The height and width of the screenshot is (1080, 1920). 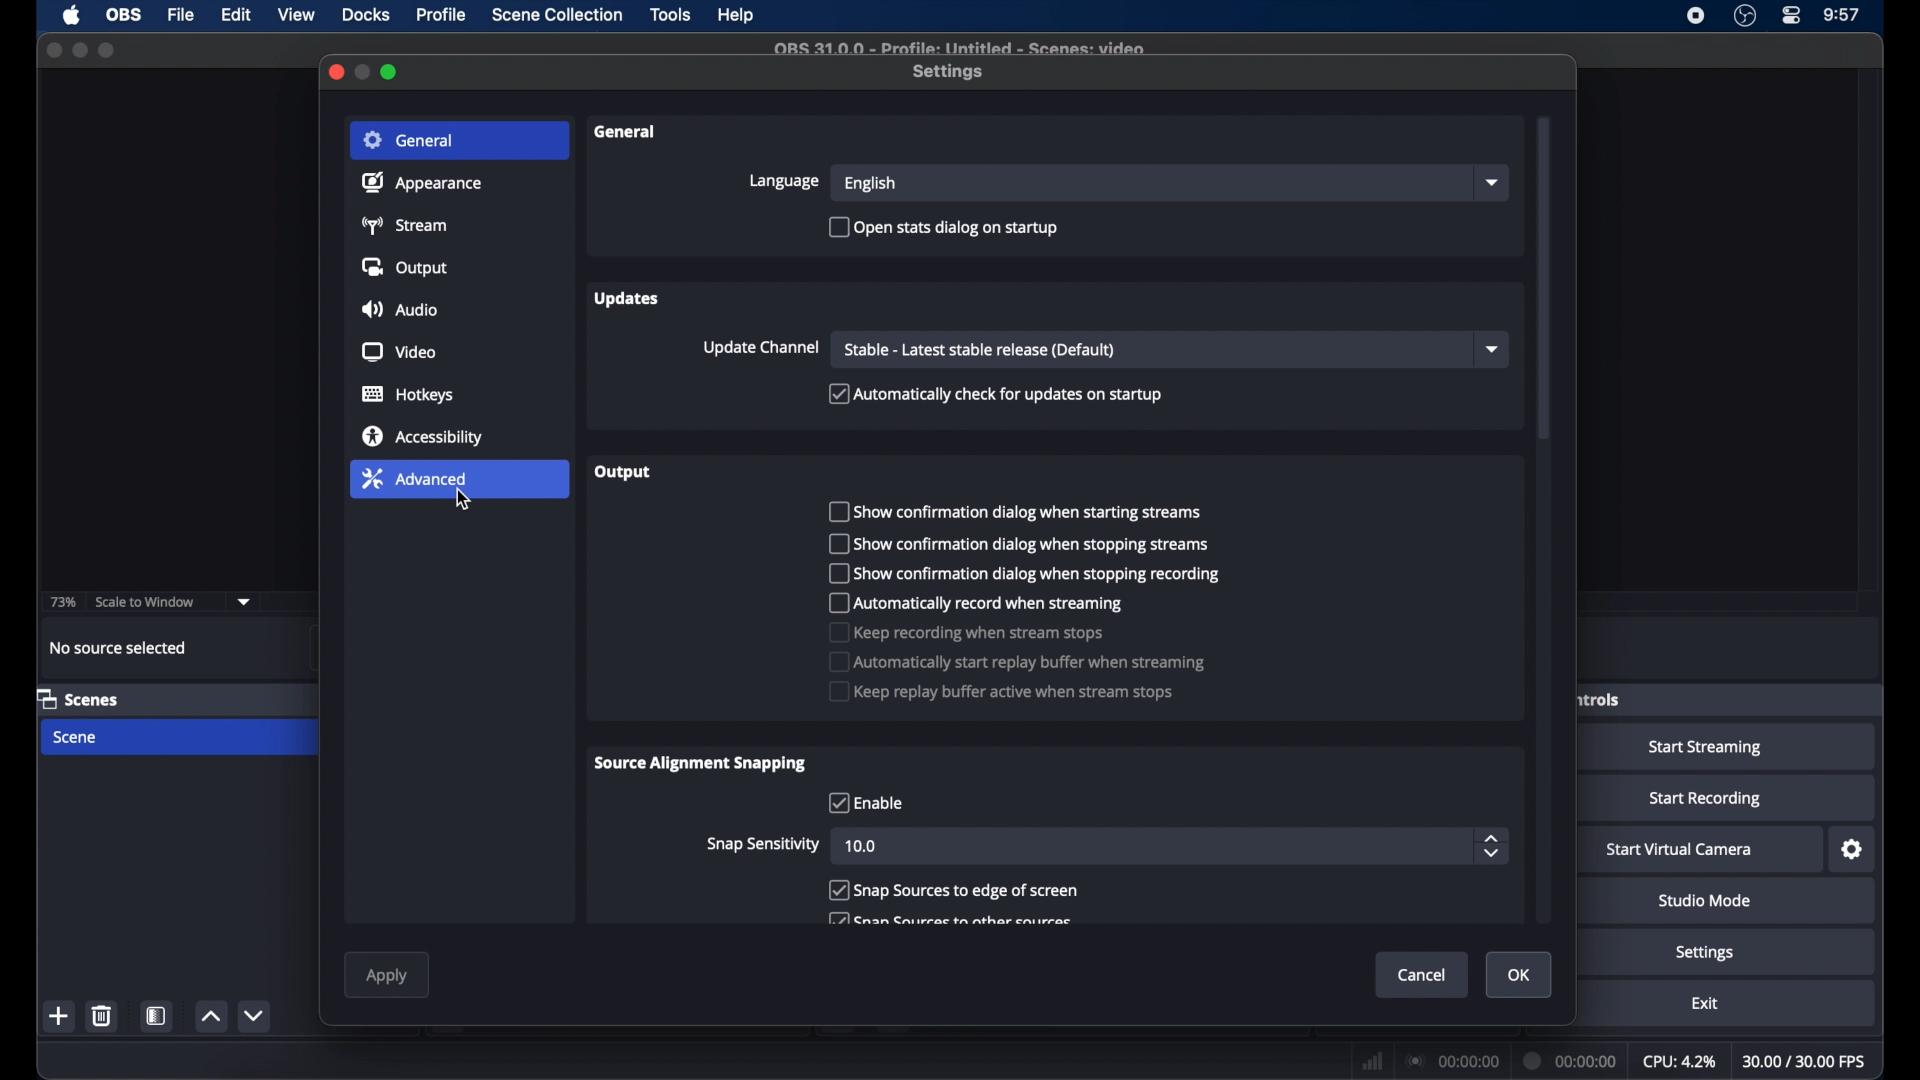 What do you see at coordinates (995, 394) in the screenshot?
I see `checkbox` at bounding box center [995, 394].